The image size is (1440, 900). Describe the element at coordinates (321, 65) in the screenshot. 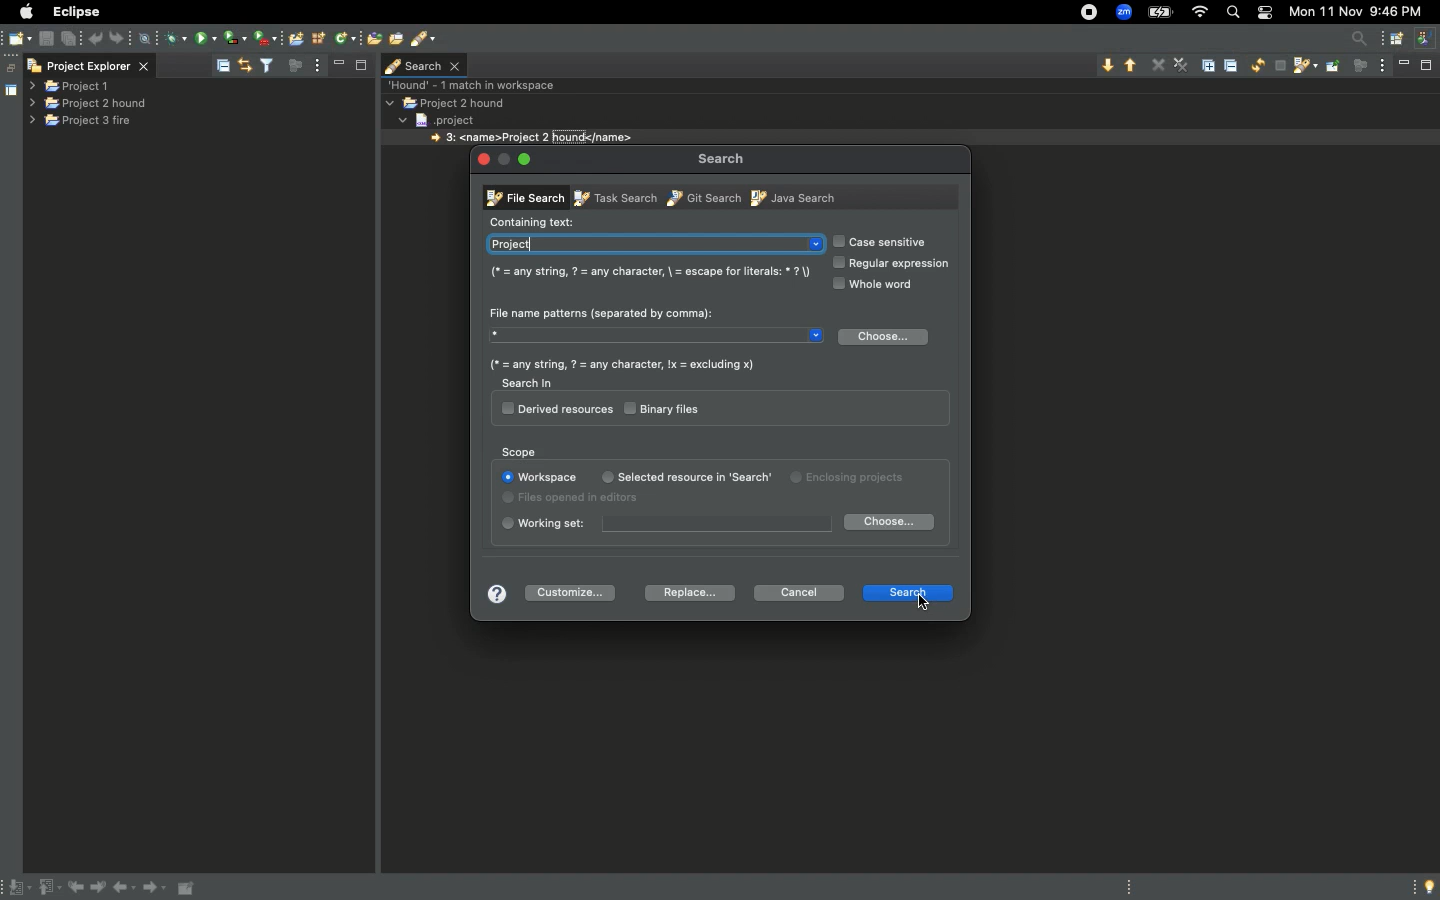

I see `view menu` at that location.